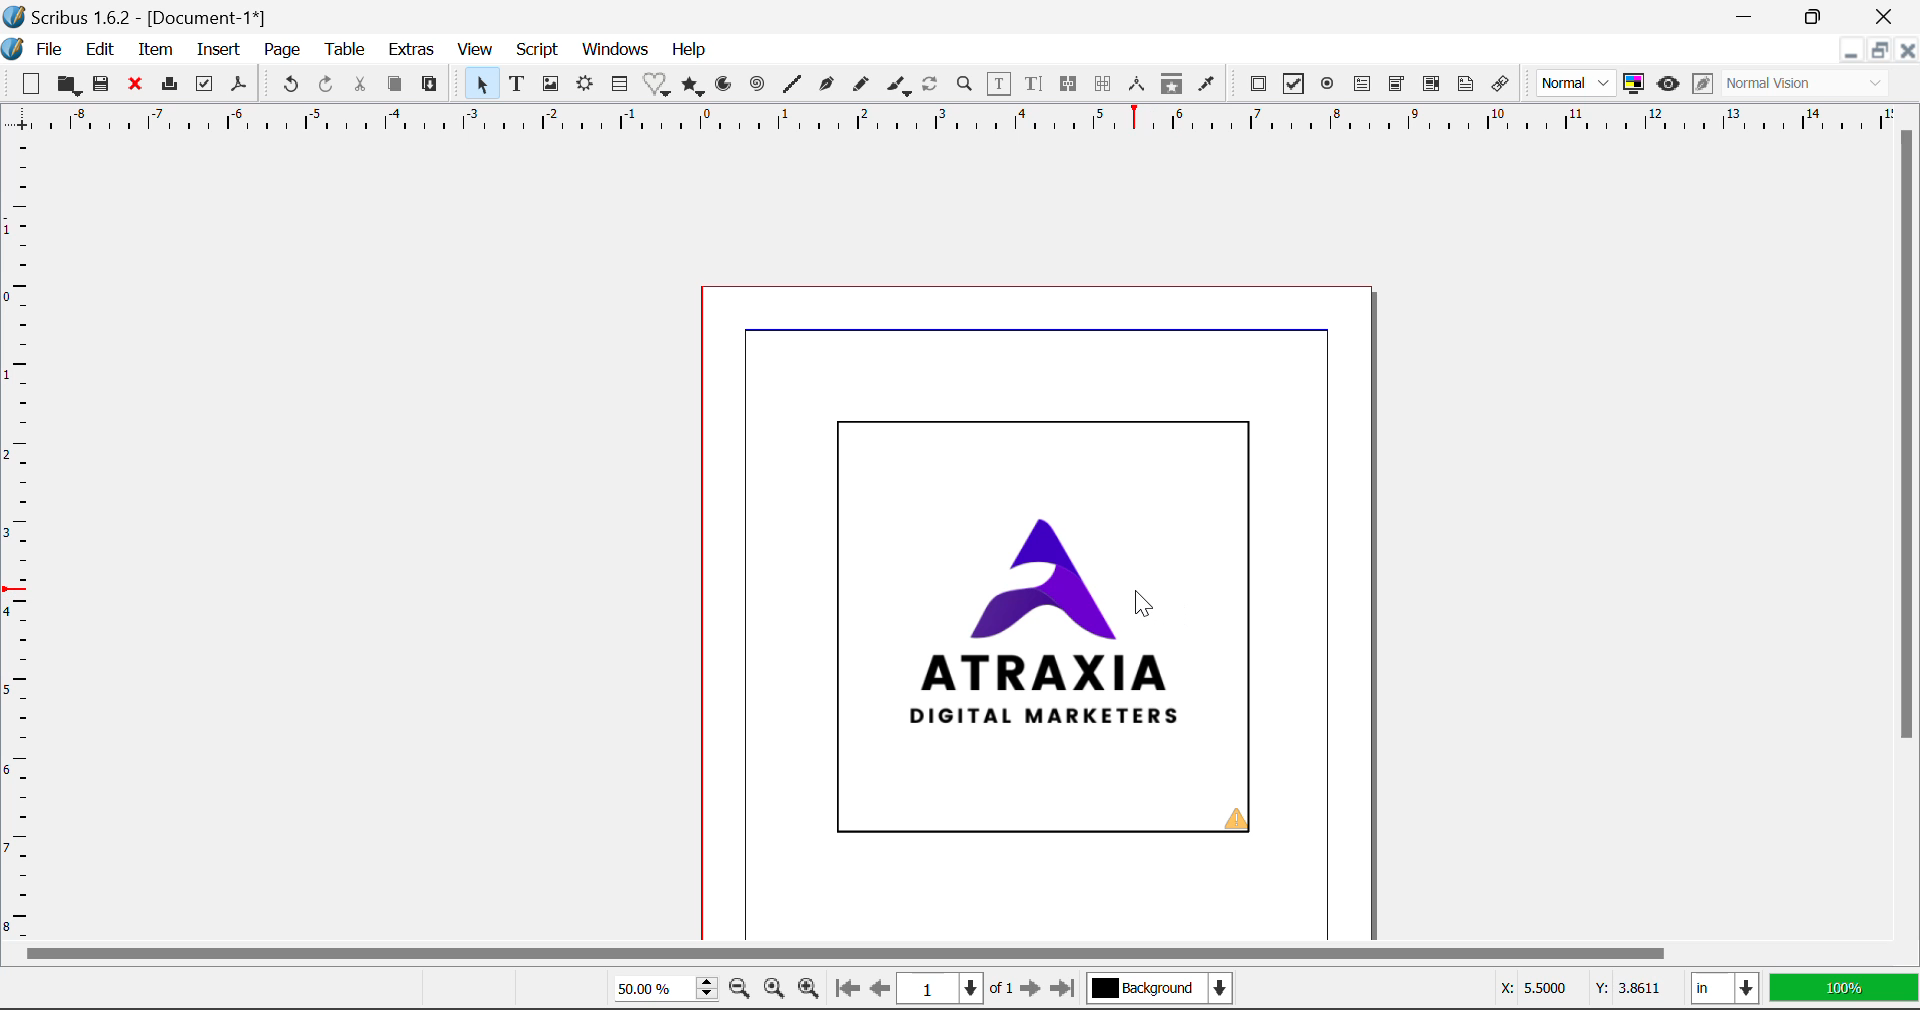 The width and height of the screenshot is (1920, 1010). What do you see at coordinates (1136, 82) in the screenshot?
I see `Measurements` at bounding box center [1136, 82].